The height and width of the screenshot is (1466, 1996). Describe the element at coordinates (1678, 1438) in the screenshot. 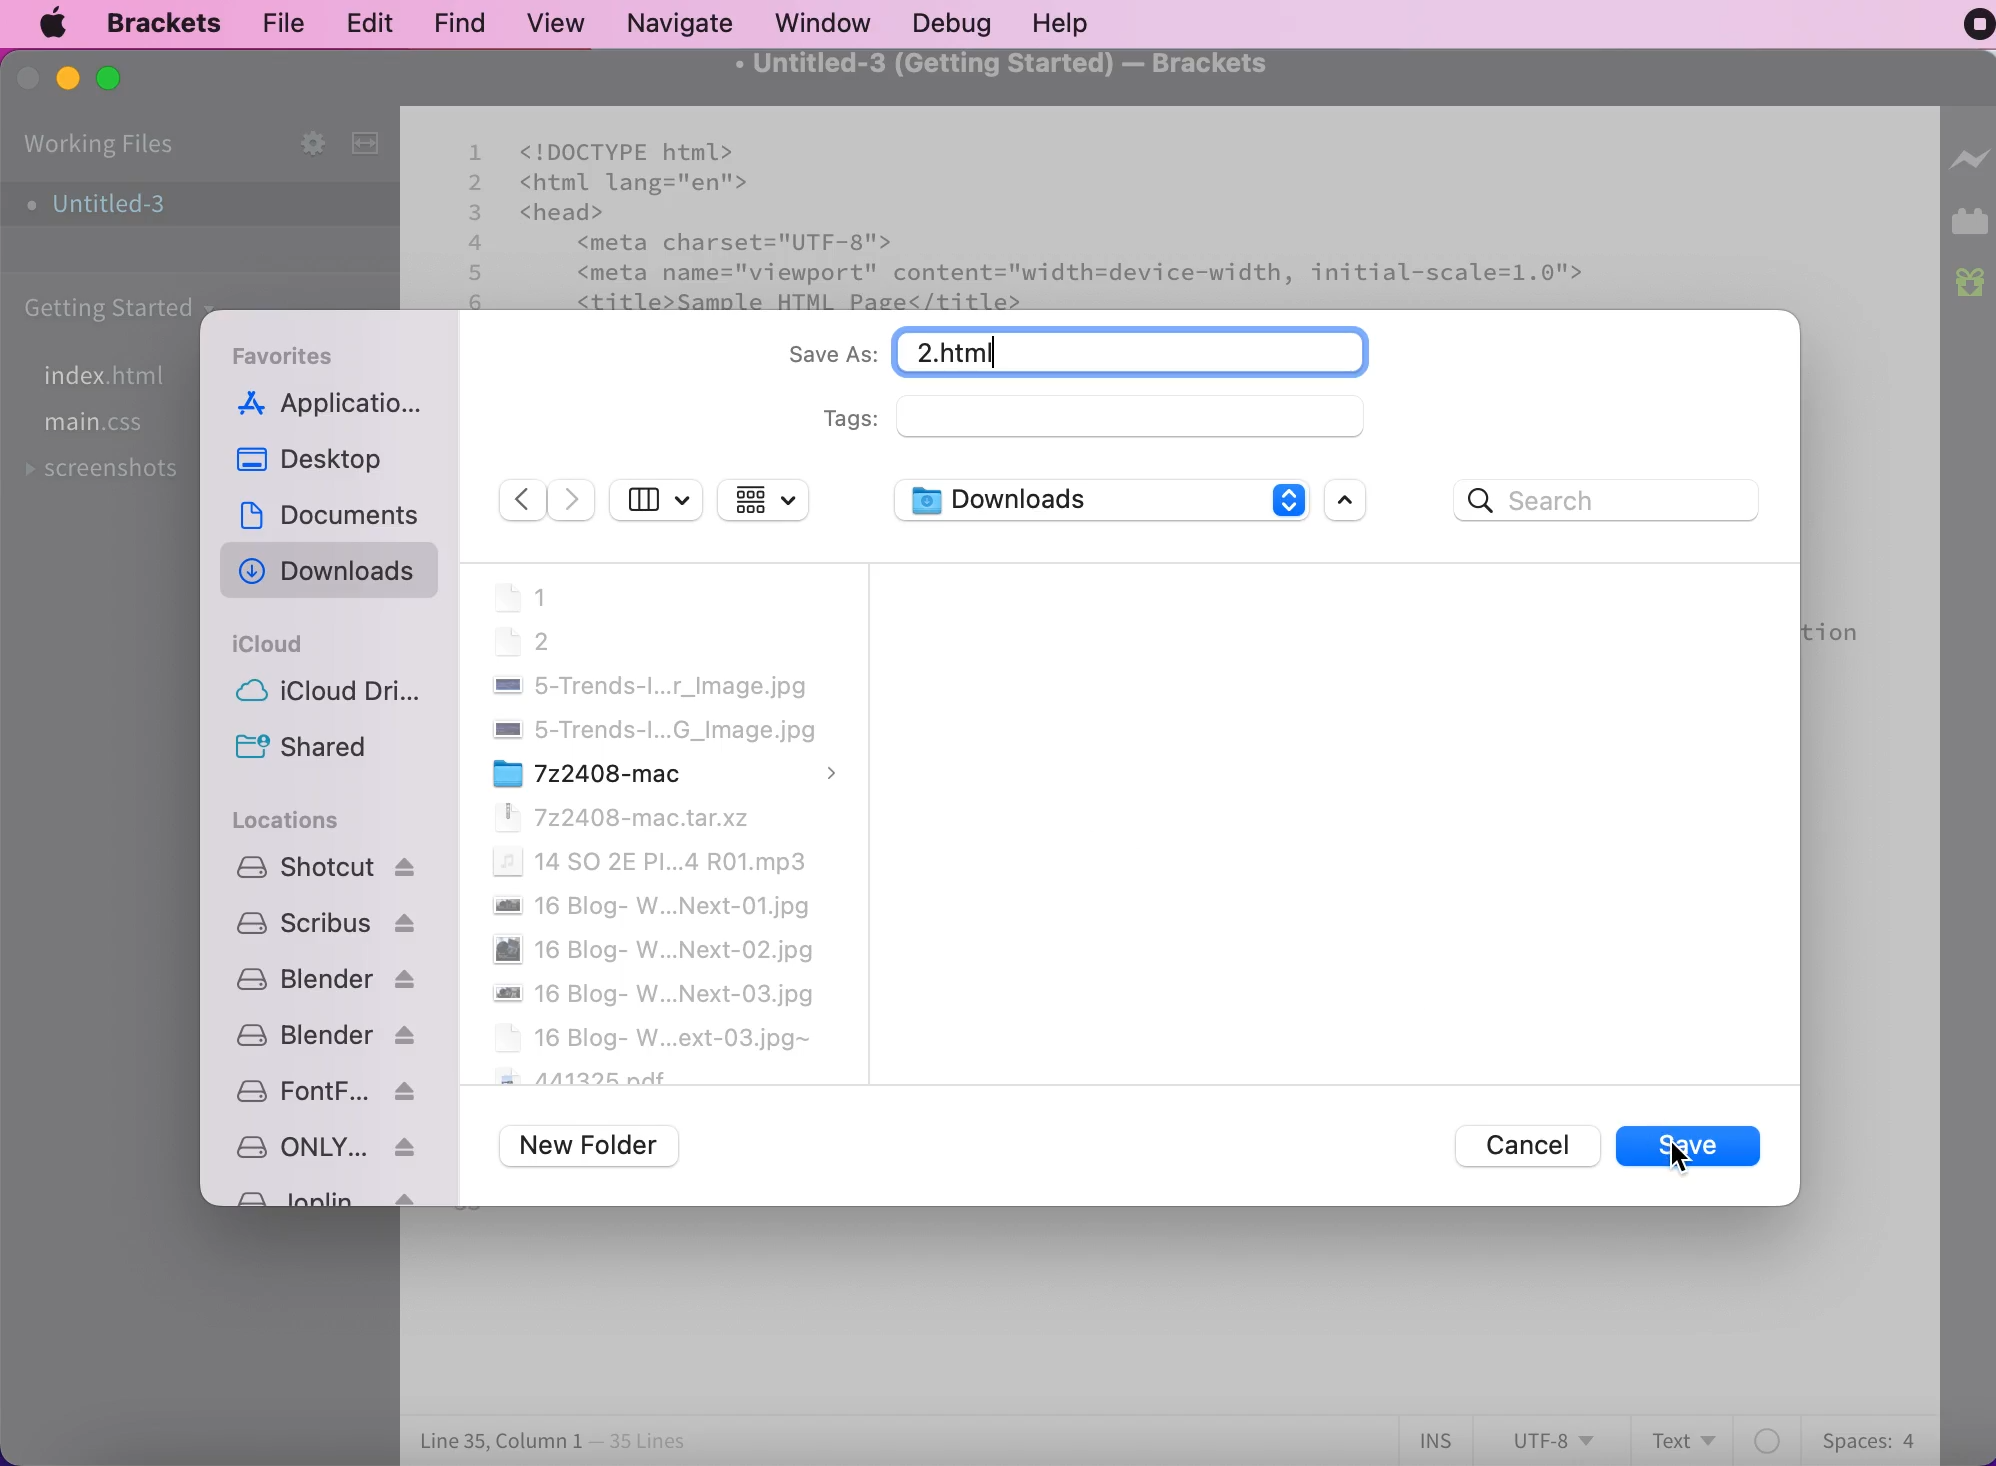

I see `text` at that location.